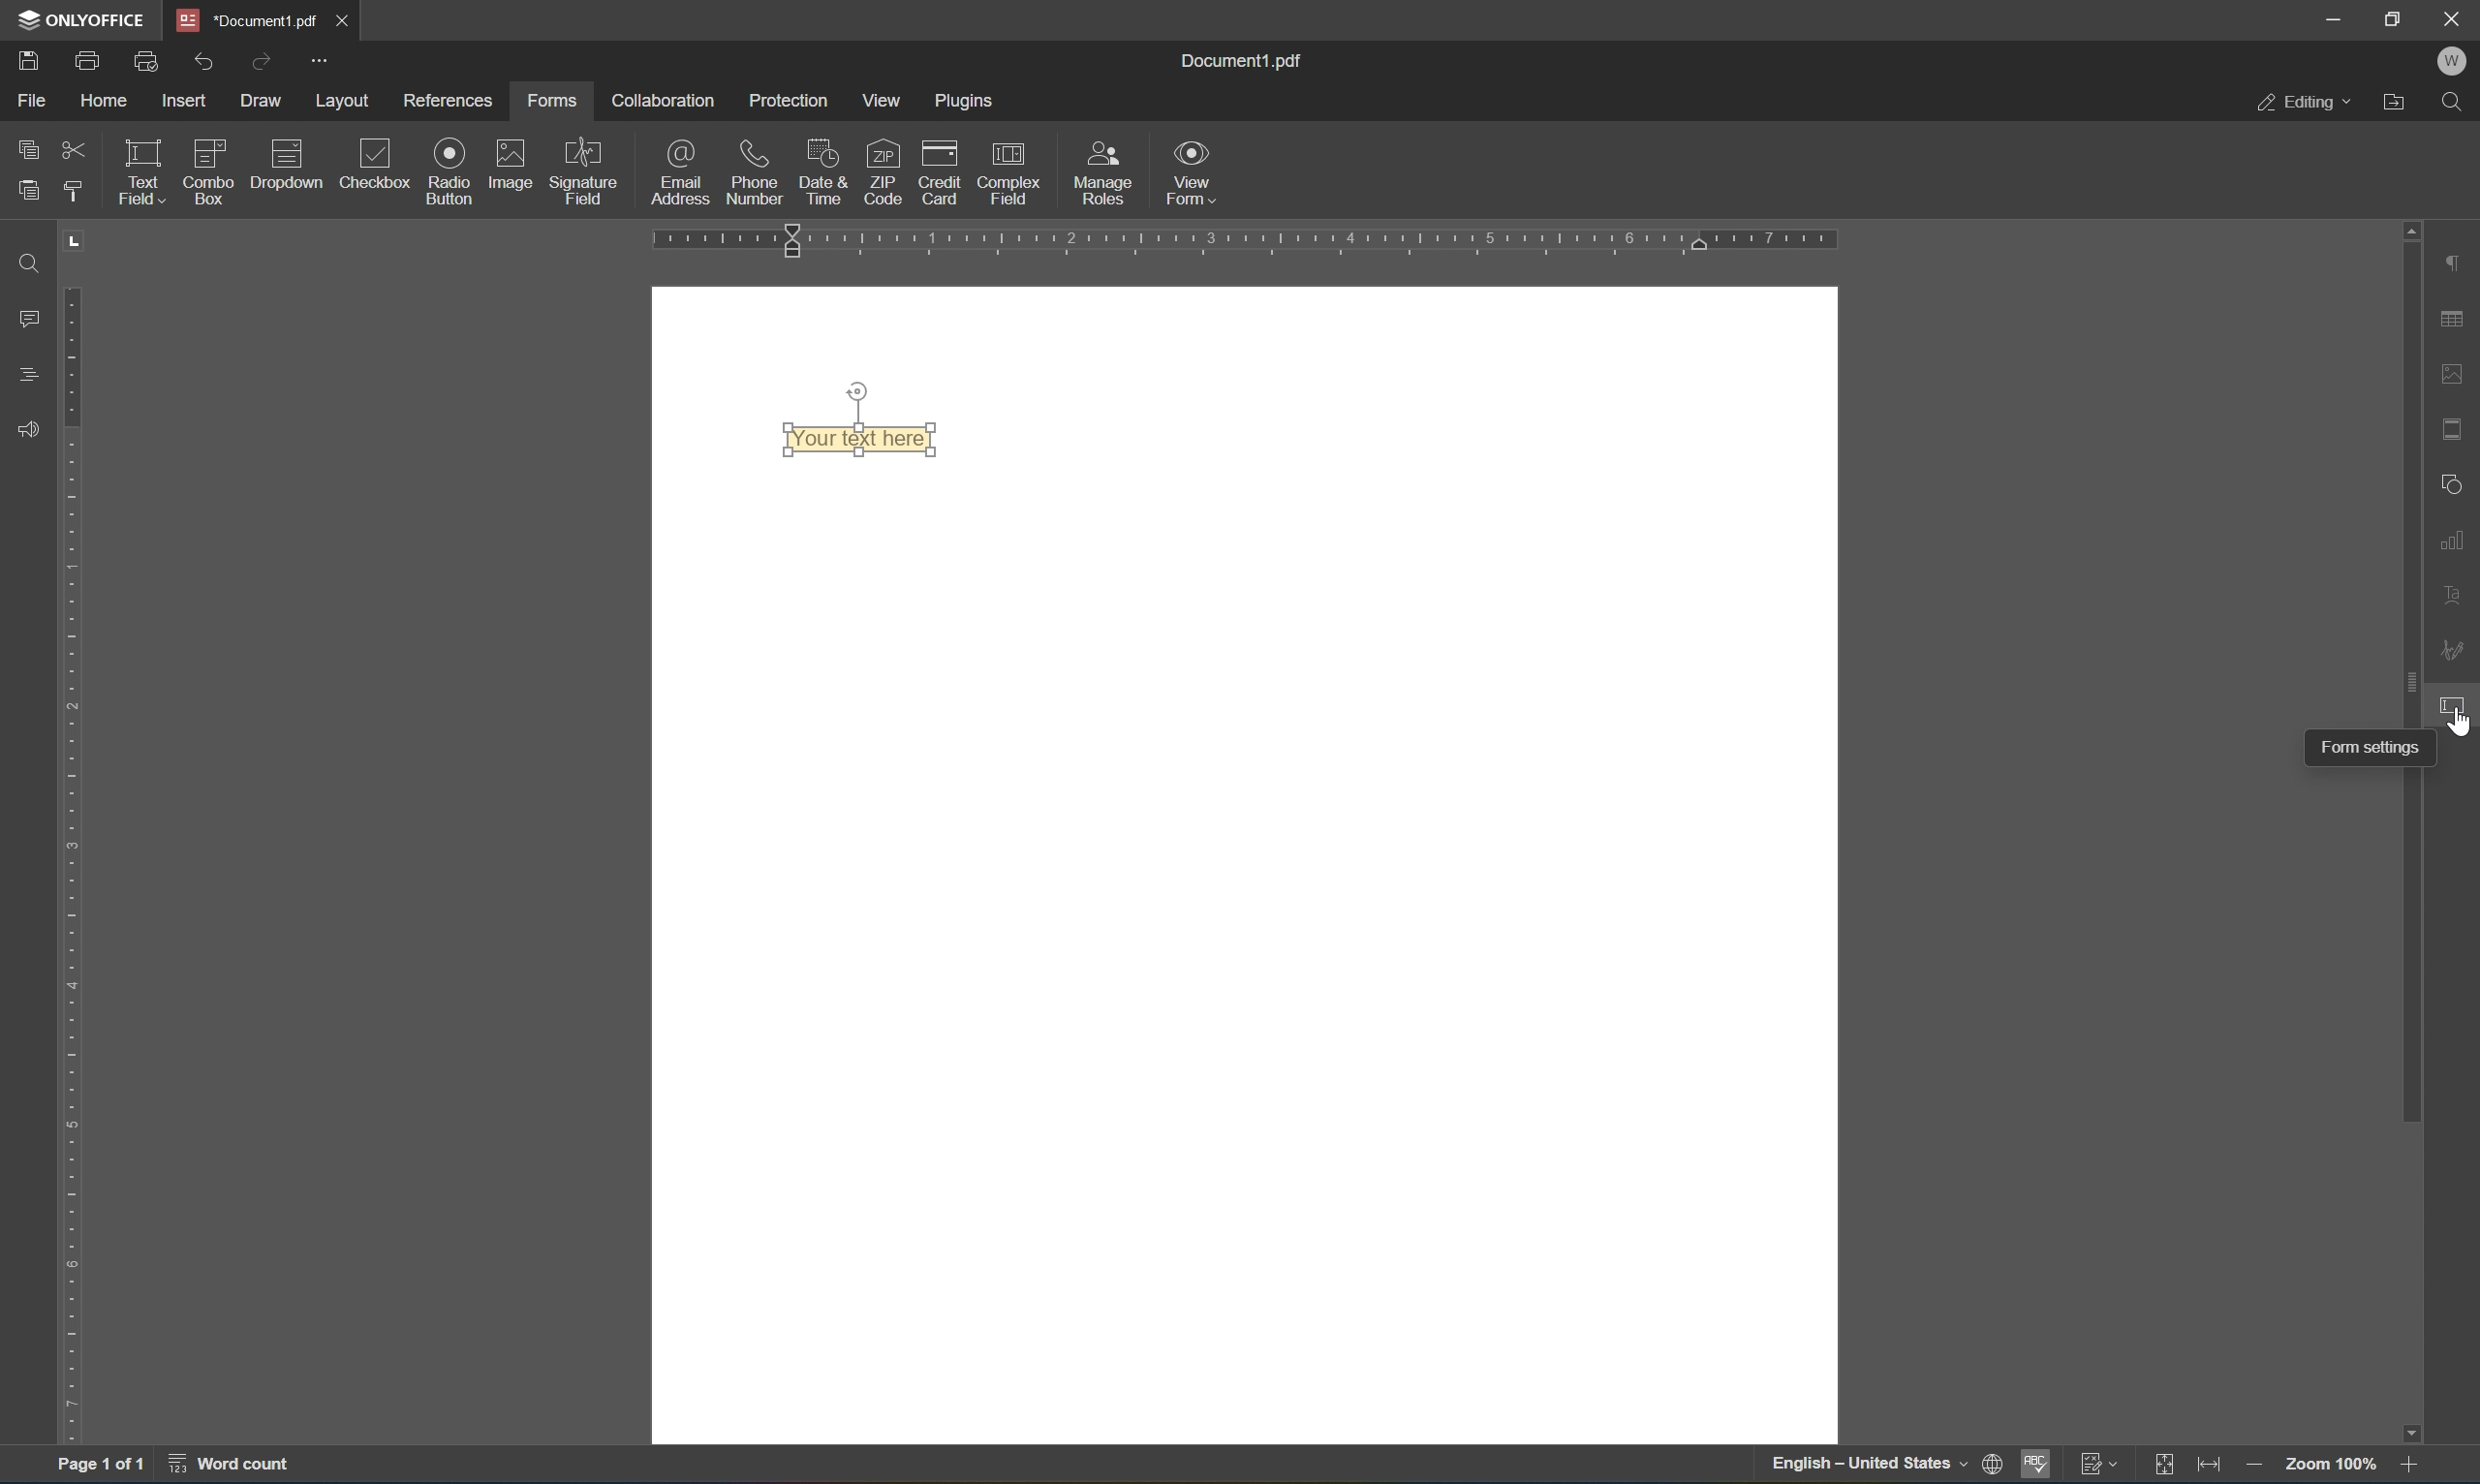 The width and height of the screenshot is (2480, 1484). Describe the element at coordinates (2458, 486) in the screenshot. I see `shape settings` at that location.